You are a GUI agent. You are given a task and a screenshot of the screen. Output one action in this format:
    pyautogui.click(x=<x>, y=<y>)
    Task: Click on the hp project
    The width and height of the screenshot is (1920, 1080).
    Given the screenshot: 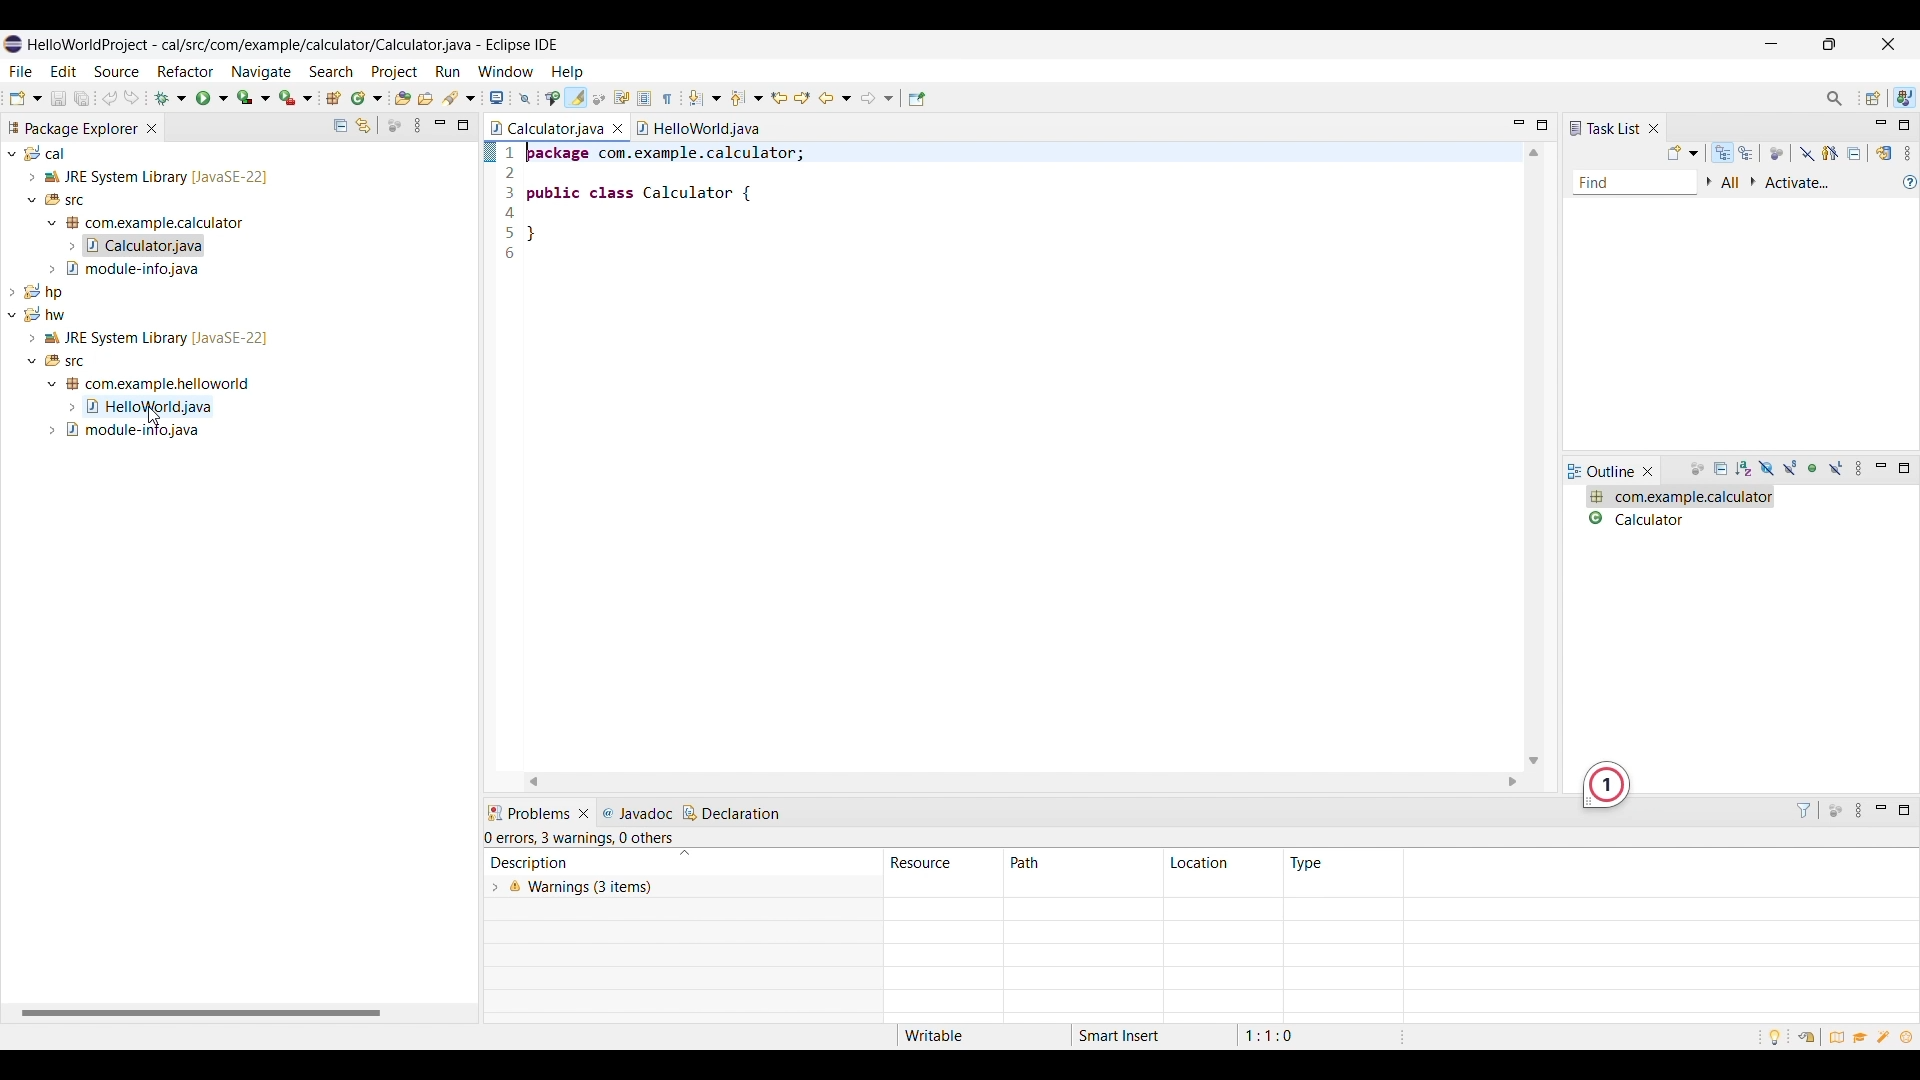 What is the action you would take?
    pyautogui.click(x=236, y=290)
    